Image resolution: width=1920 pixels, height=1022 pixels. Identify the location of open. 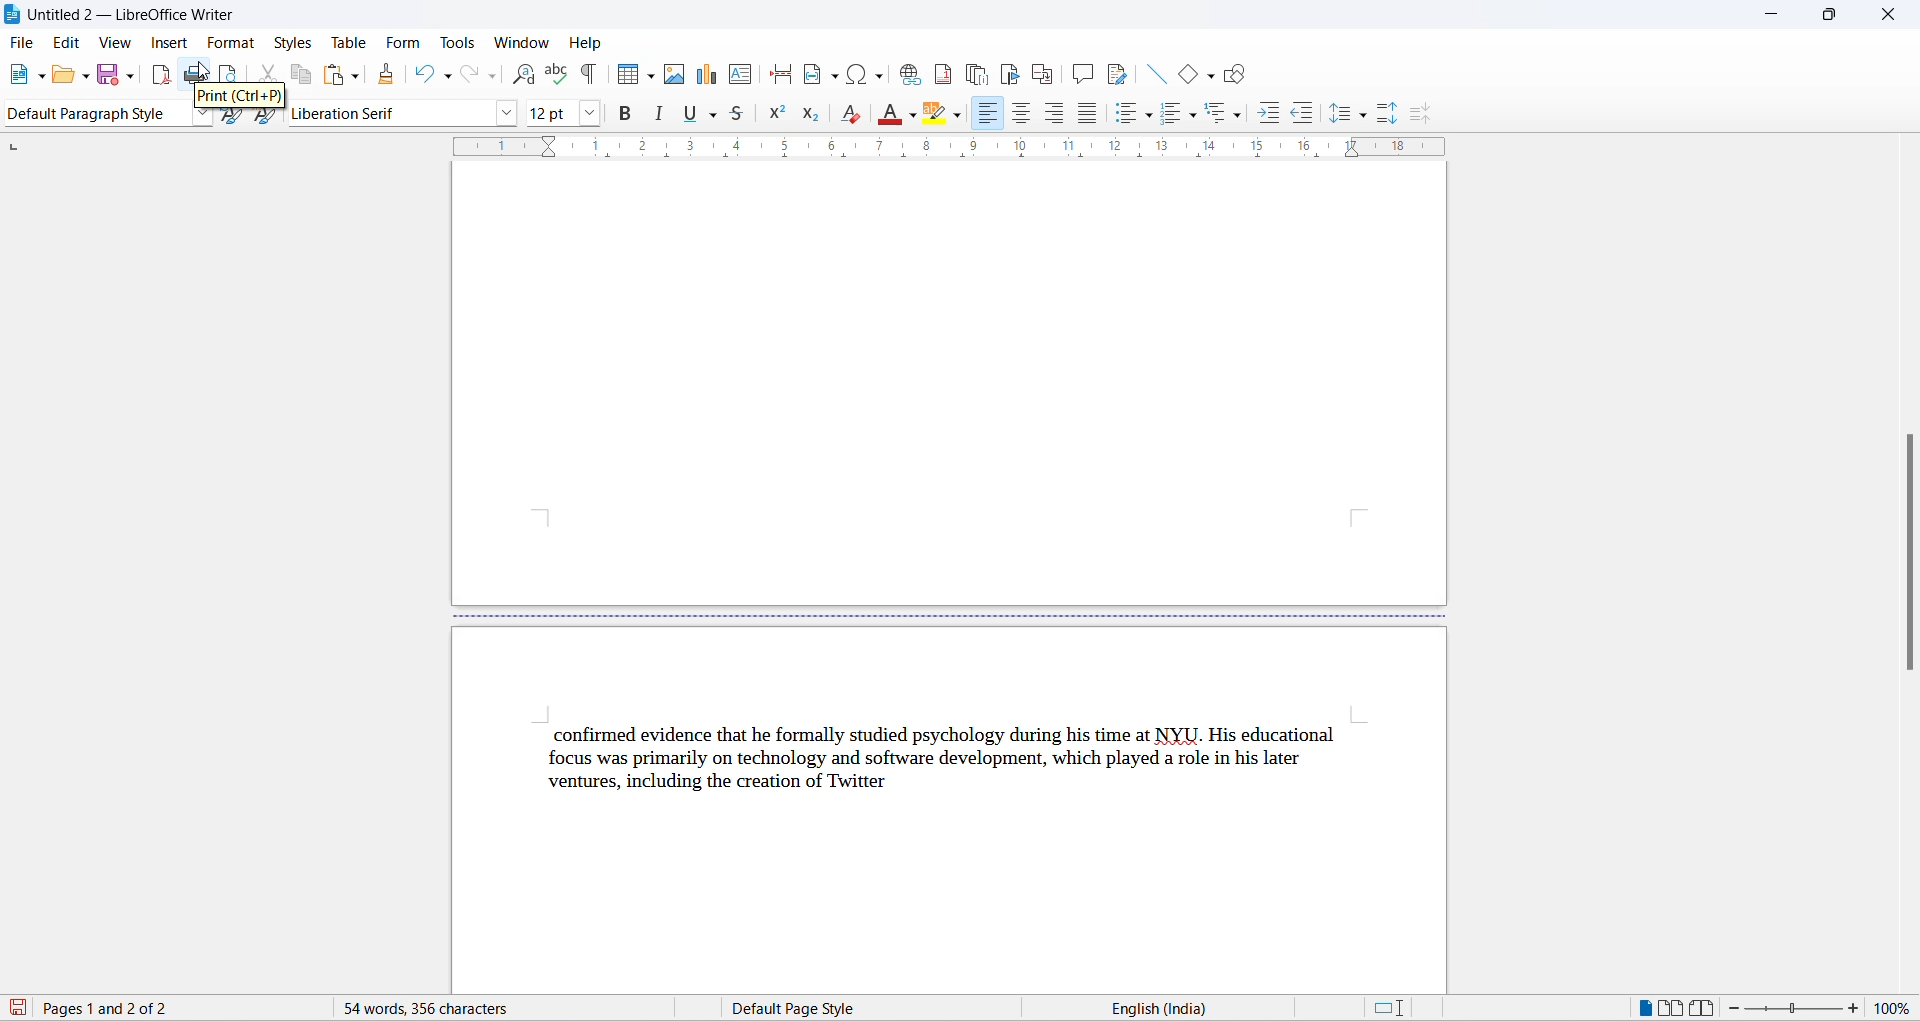
(69, 76).